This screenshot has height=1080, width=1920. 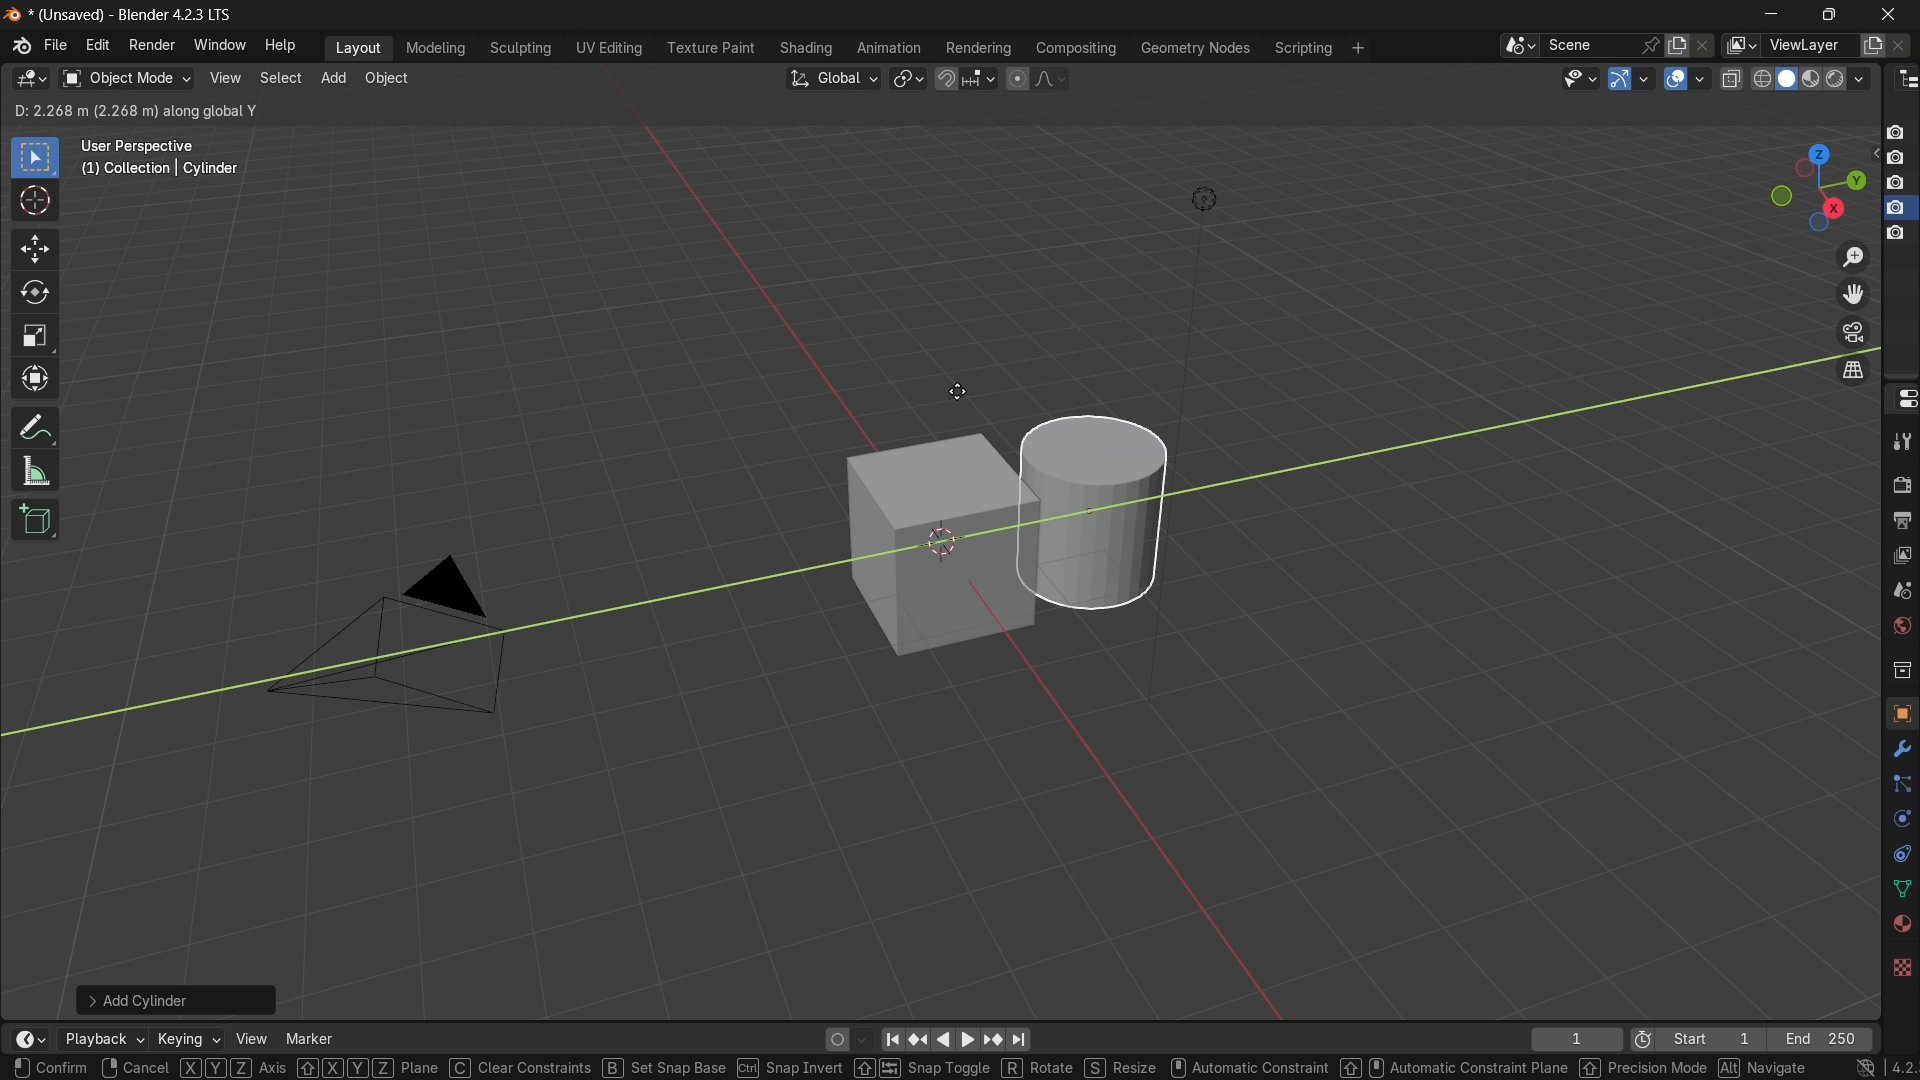 What do you see at coordinates (941, 1041) in the screenshot?
I see `back` at bounding box center [941, 1041].